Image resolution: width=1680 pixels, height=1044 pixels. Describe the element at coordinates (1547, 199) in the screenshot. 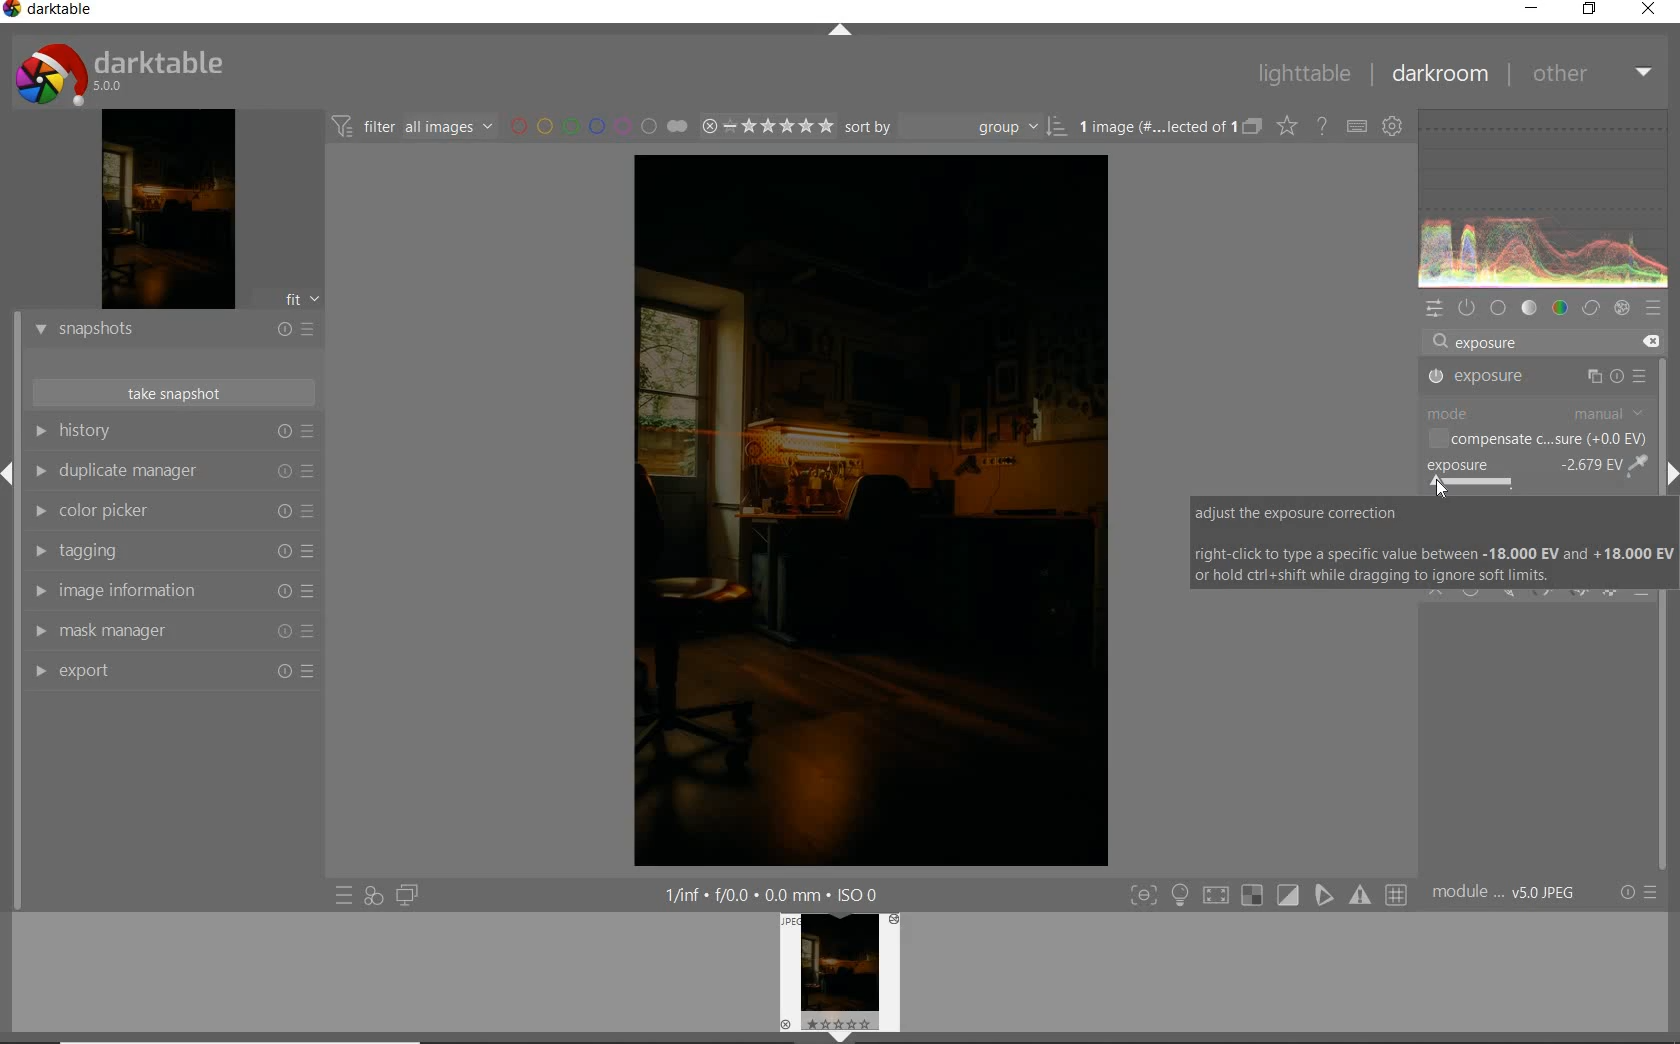

I see `waveform` at that location.